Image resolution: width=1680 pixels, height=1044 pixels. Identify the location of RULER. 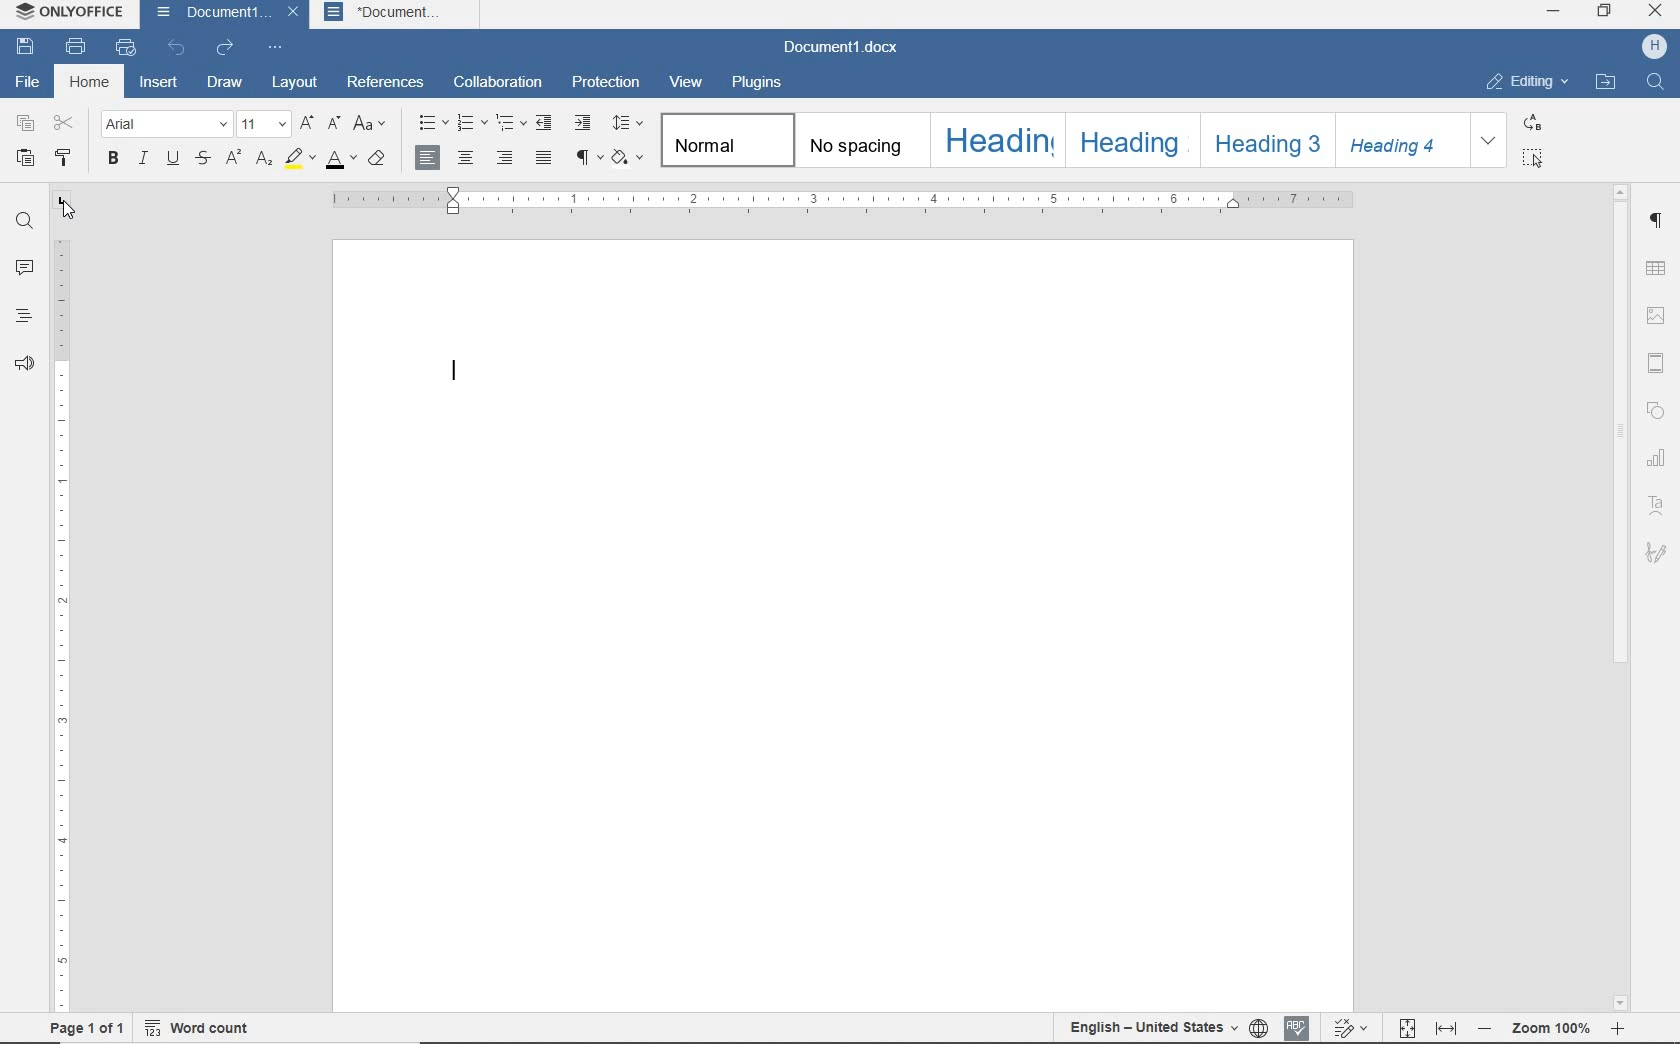
(842, 201).